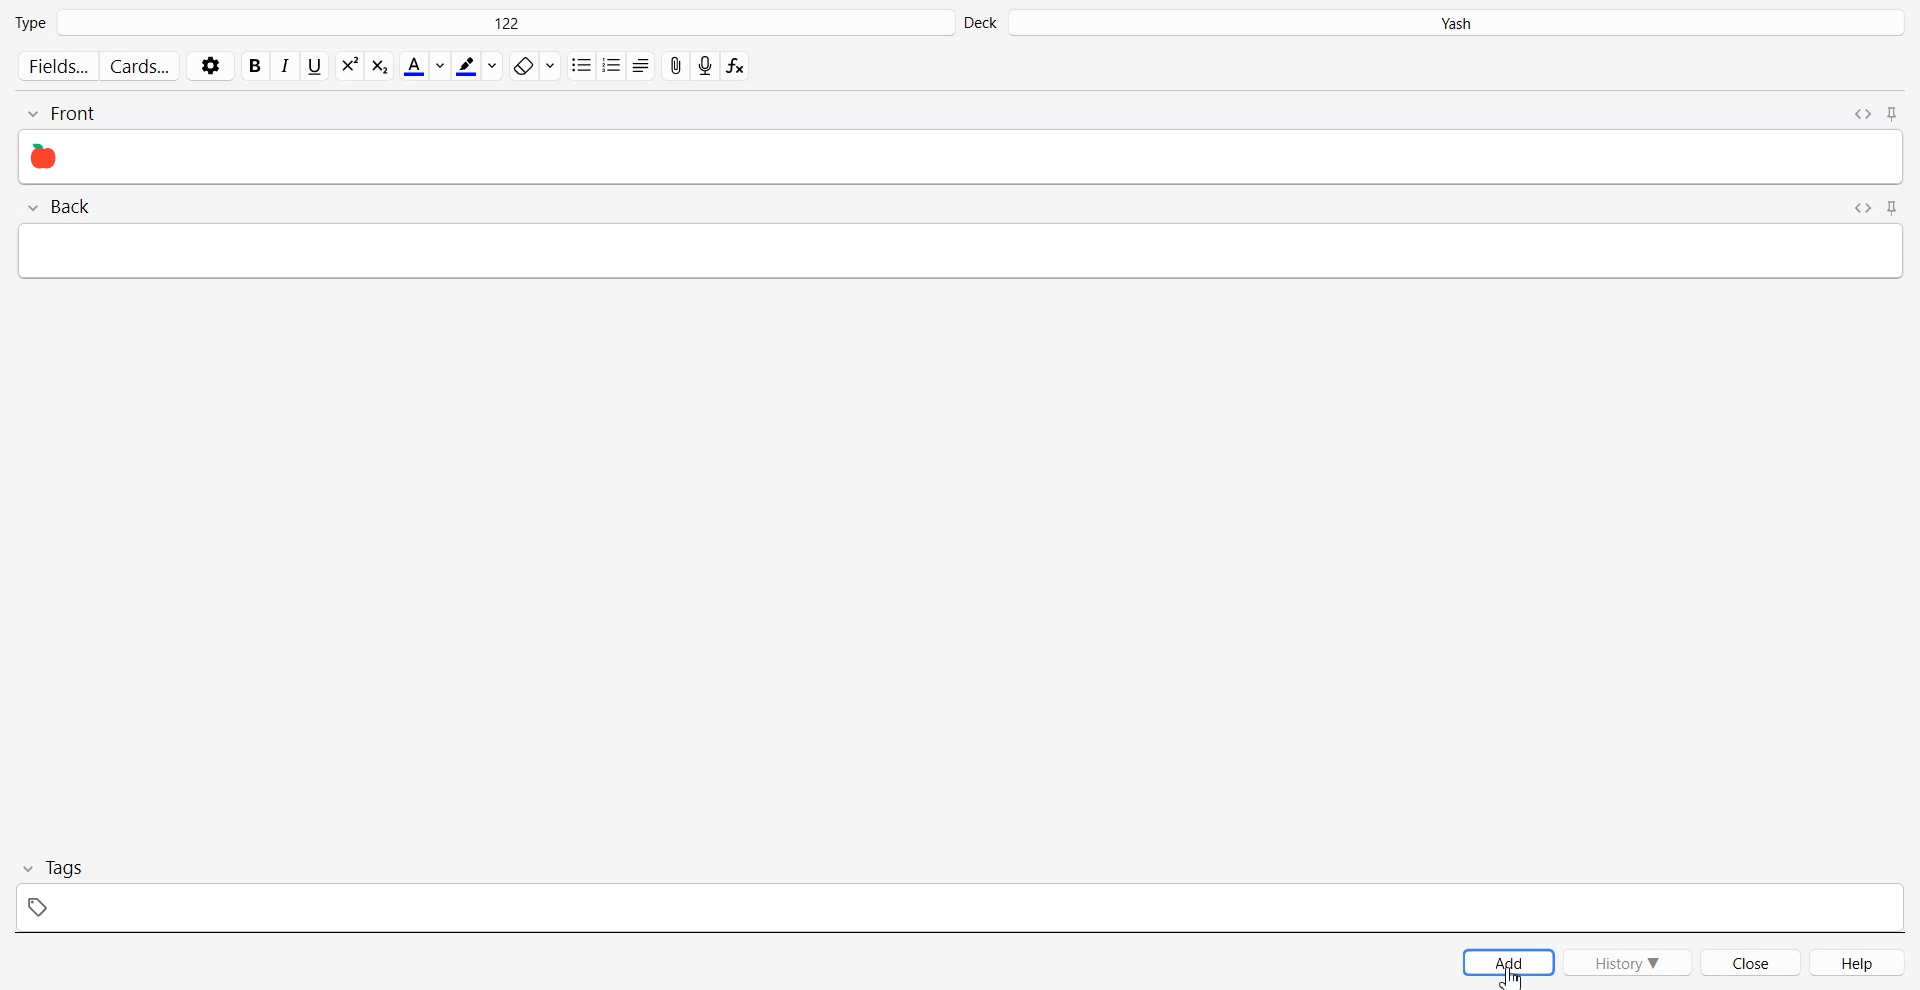 The image size is (1920, 990). What do you see at coordinates (379, 66) in the screenshot?
I see `Superscript` at bounding box center [379, 66].